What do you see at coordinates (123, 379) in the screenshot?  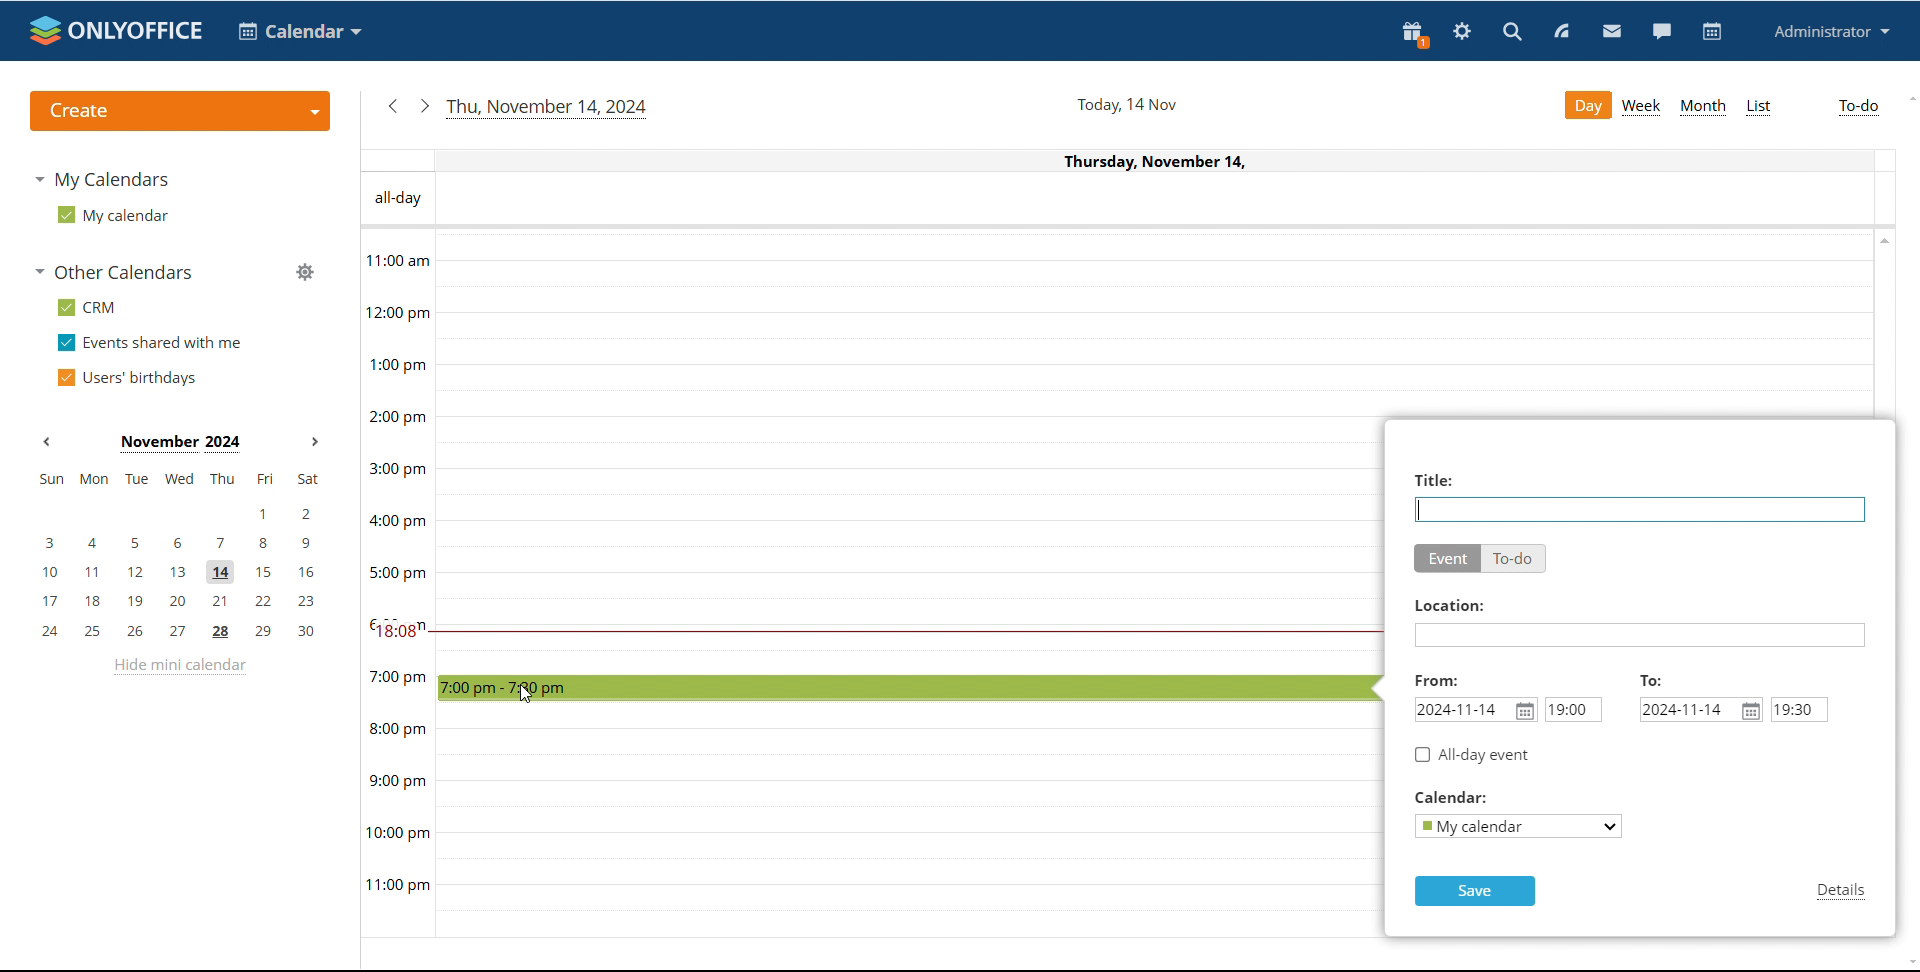 I see `users' birthdays` at bounding box center [123, 379].